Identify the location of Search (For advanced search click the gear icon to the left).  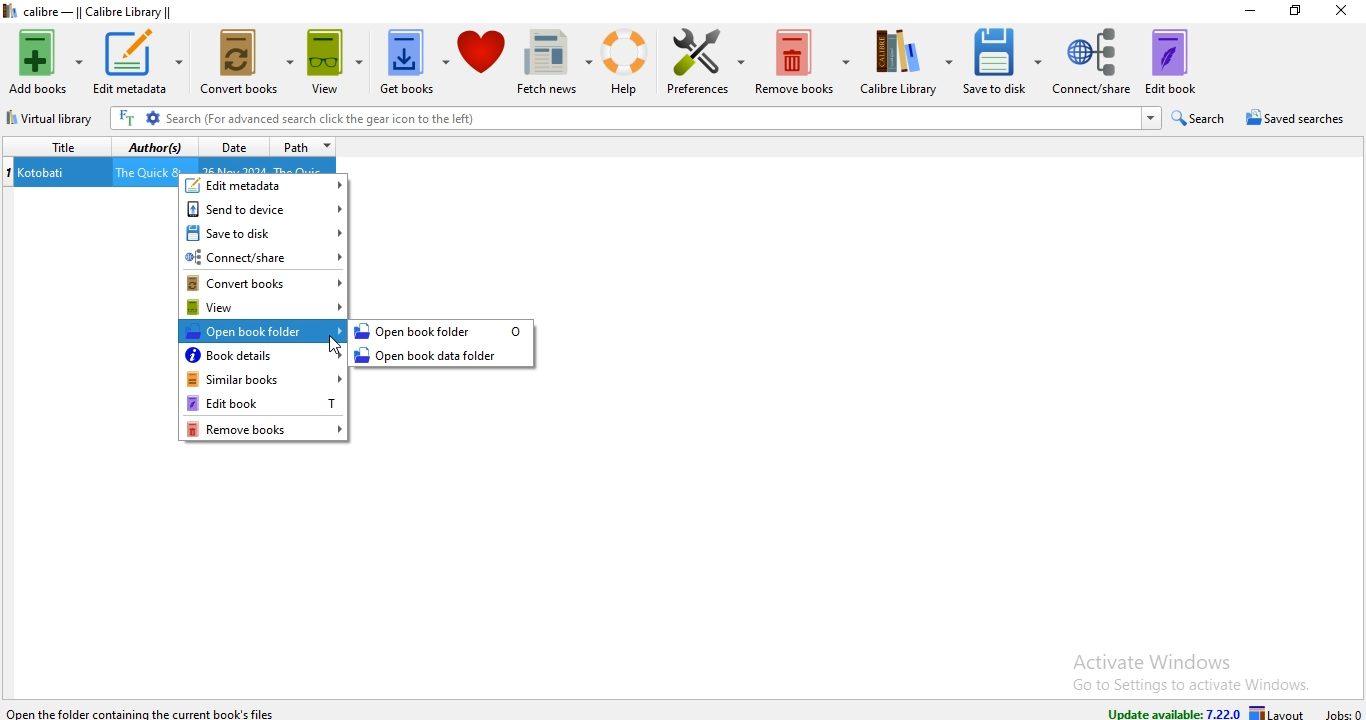
(635, 118).